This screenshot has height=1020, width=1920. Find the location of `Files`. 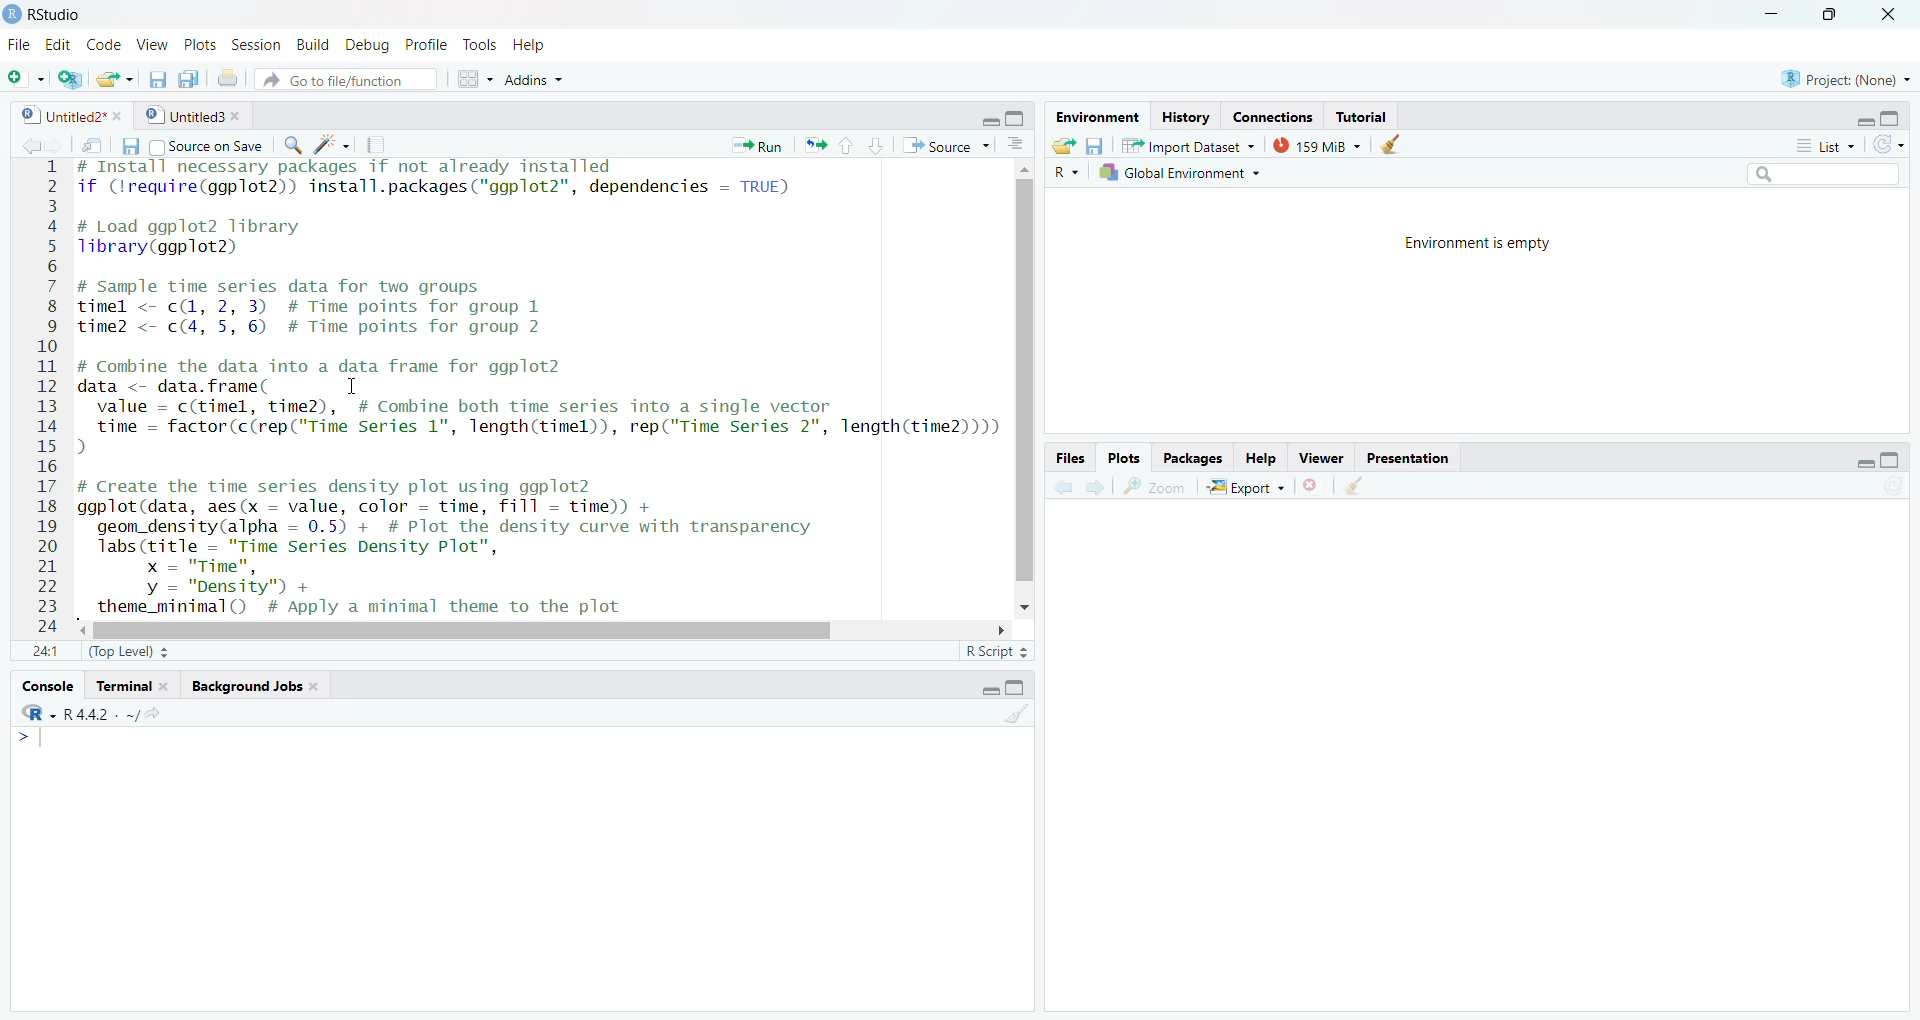

Files is located at coordinates (1070, 458).